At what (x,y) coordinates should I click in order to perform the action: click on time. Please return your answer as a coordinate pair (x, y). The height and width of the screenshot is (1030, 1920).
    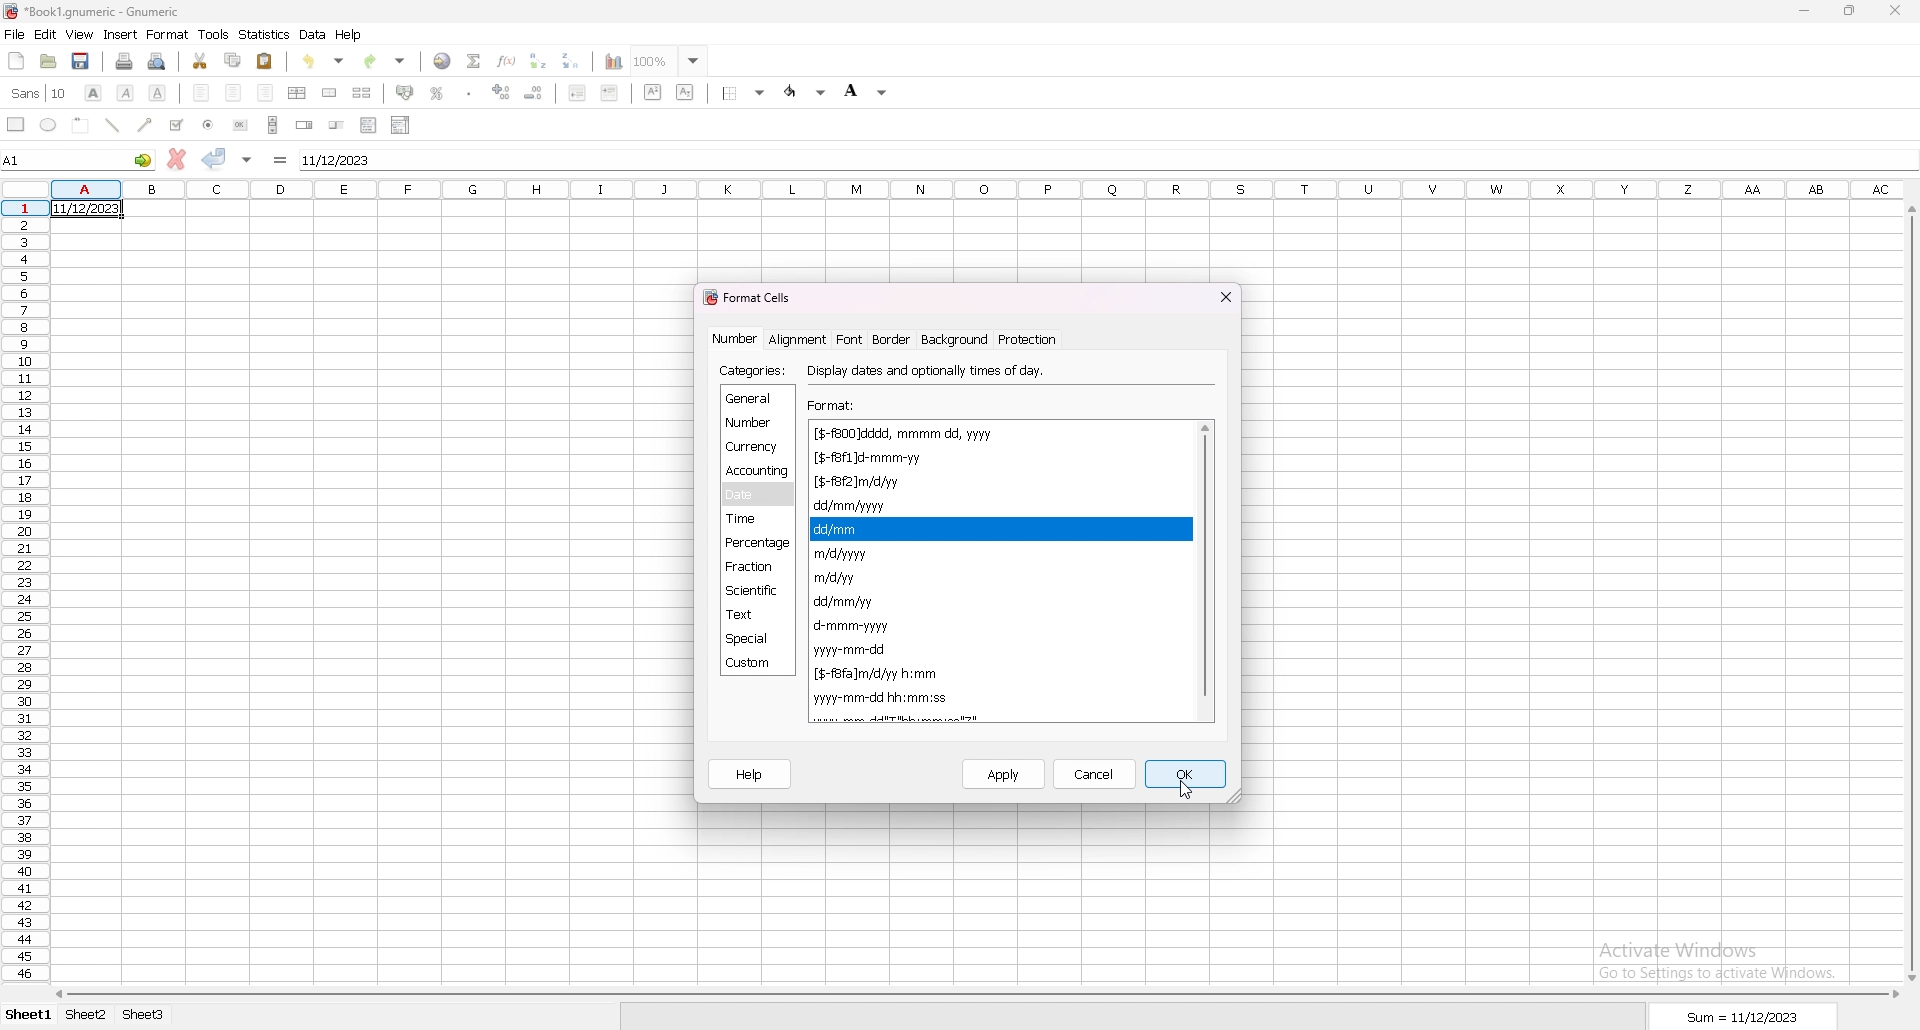
    Looking at the image, I should click on (752, 519).